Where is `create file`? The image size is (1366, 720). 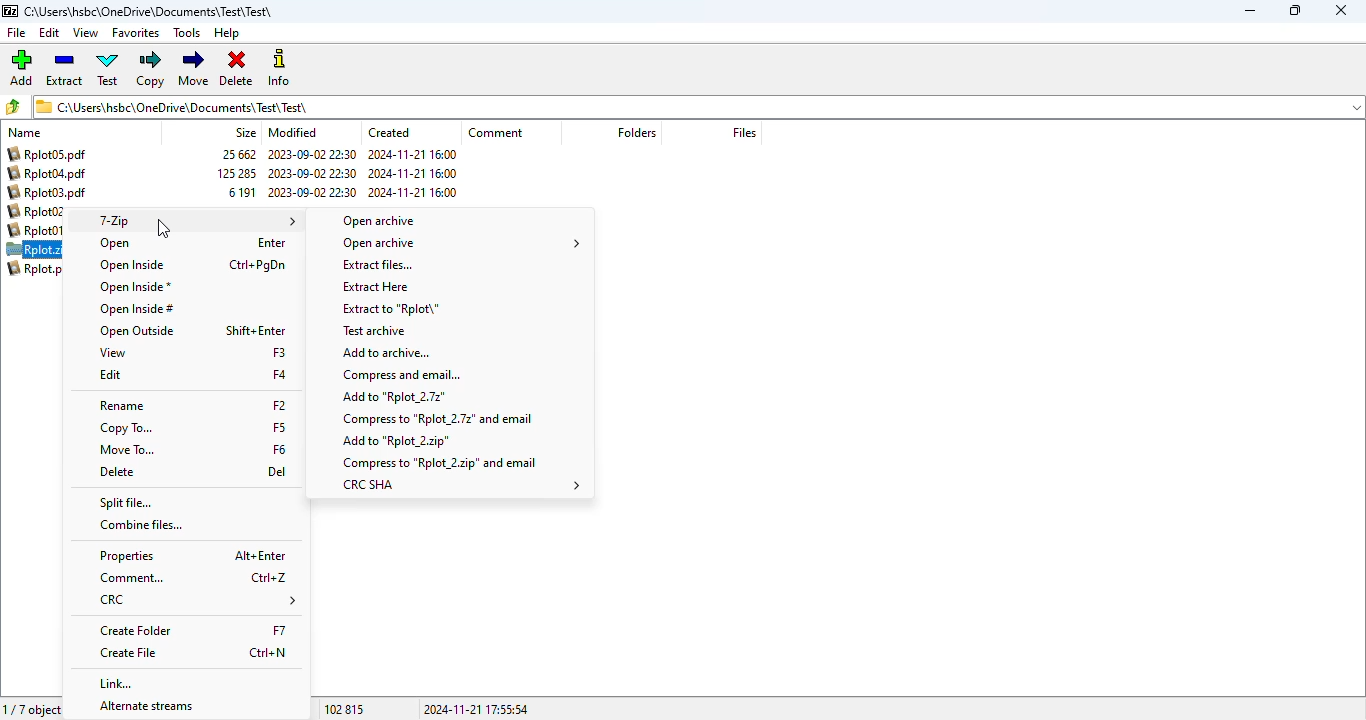 create file is located at coordinates (129, 653).